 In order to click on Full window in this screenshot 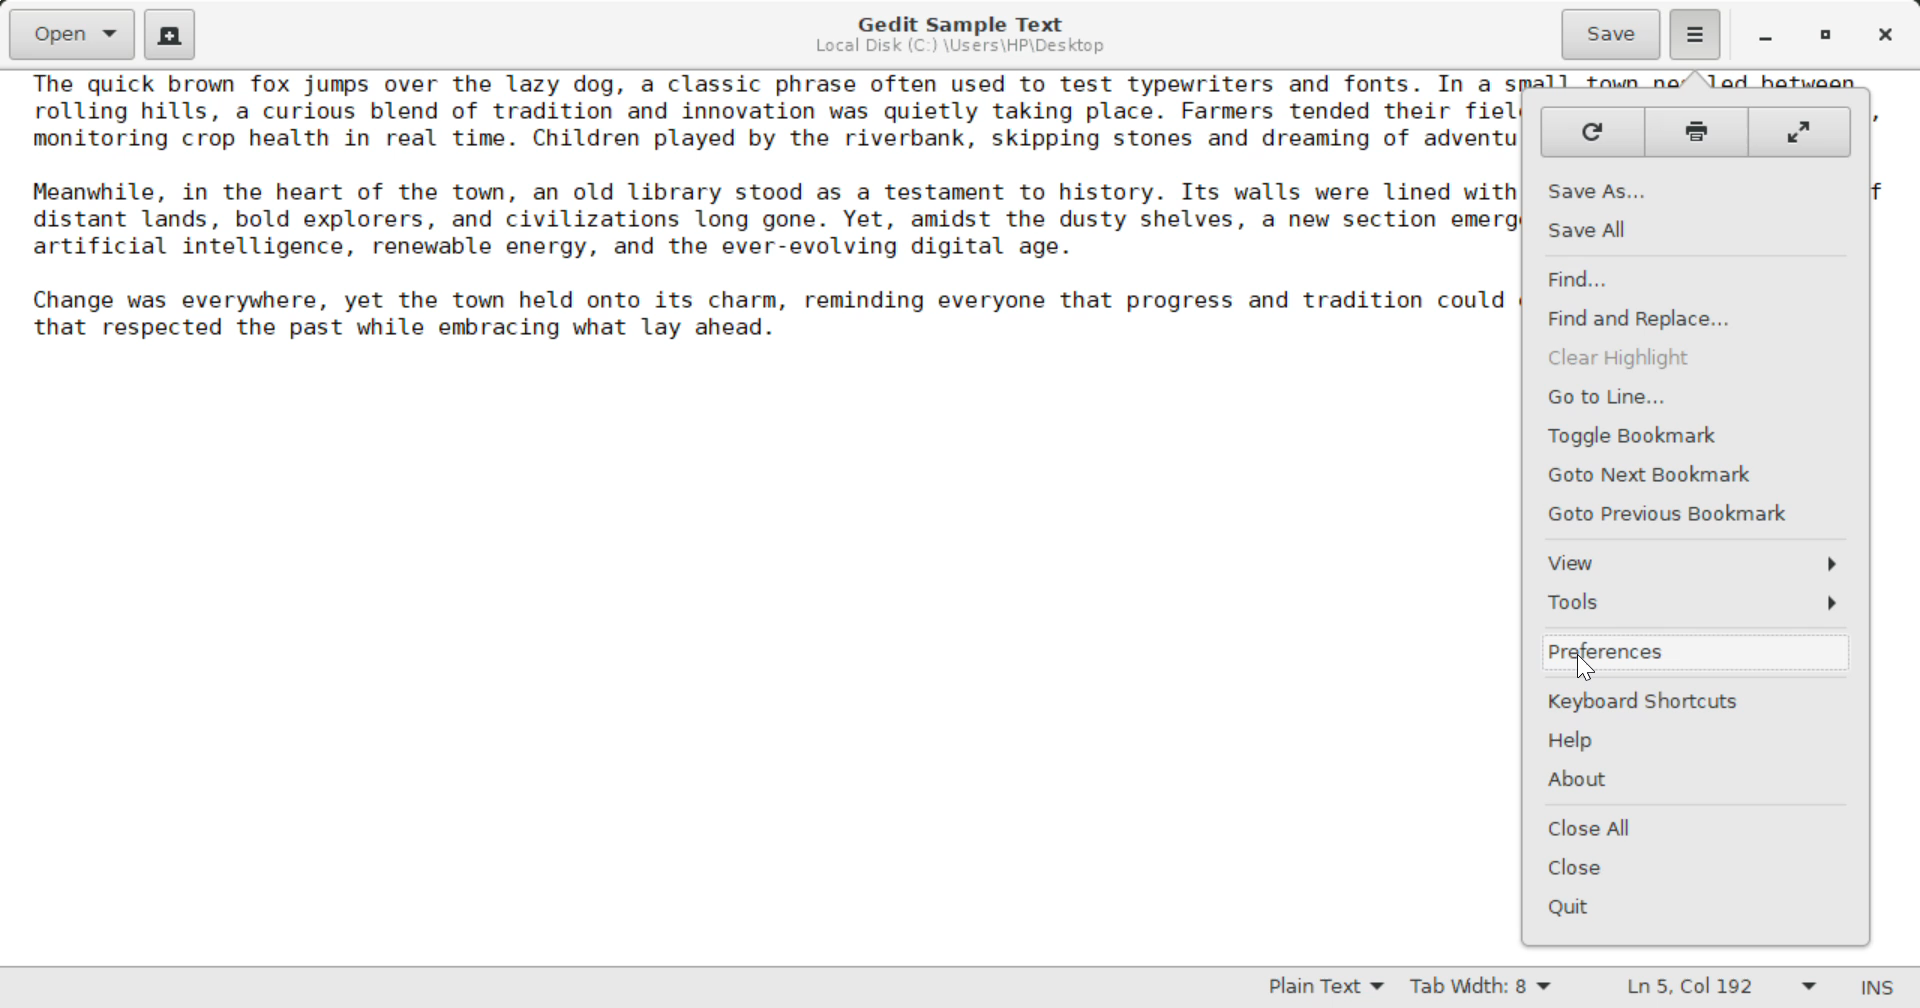, I will do `click(1803, 133)`.